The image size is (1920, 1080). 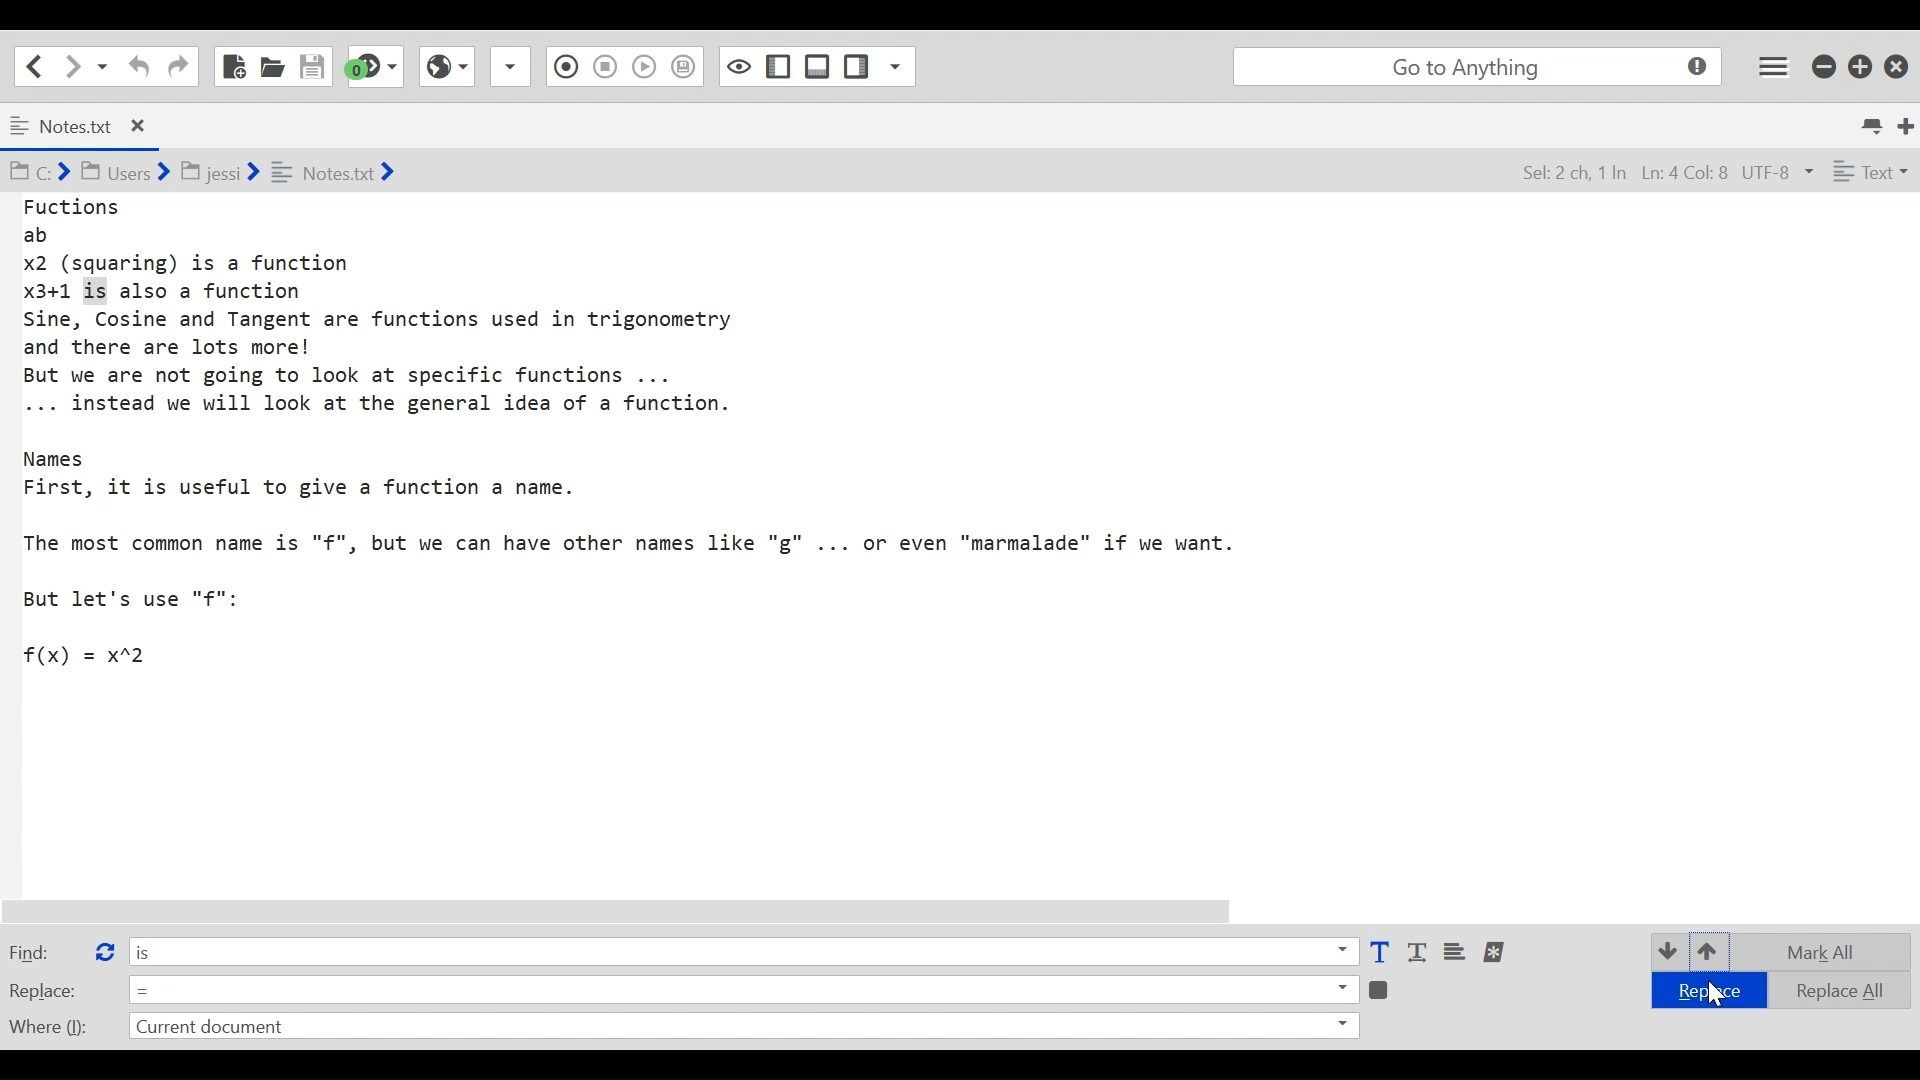 What do you see at coordinates (686, 67) in the screenshot?
I see `Toggle Focus mode` at bounding box center [686, 67].